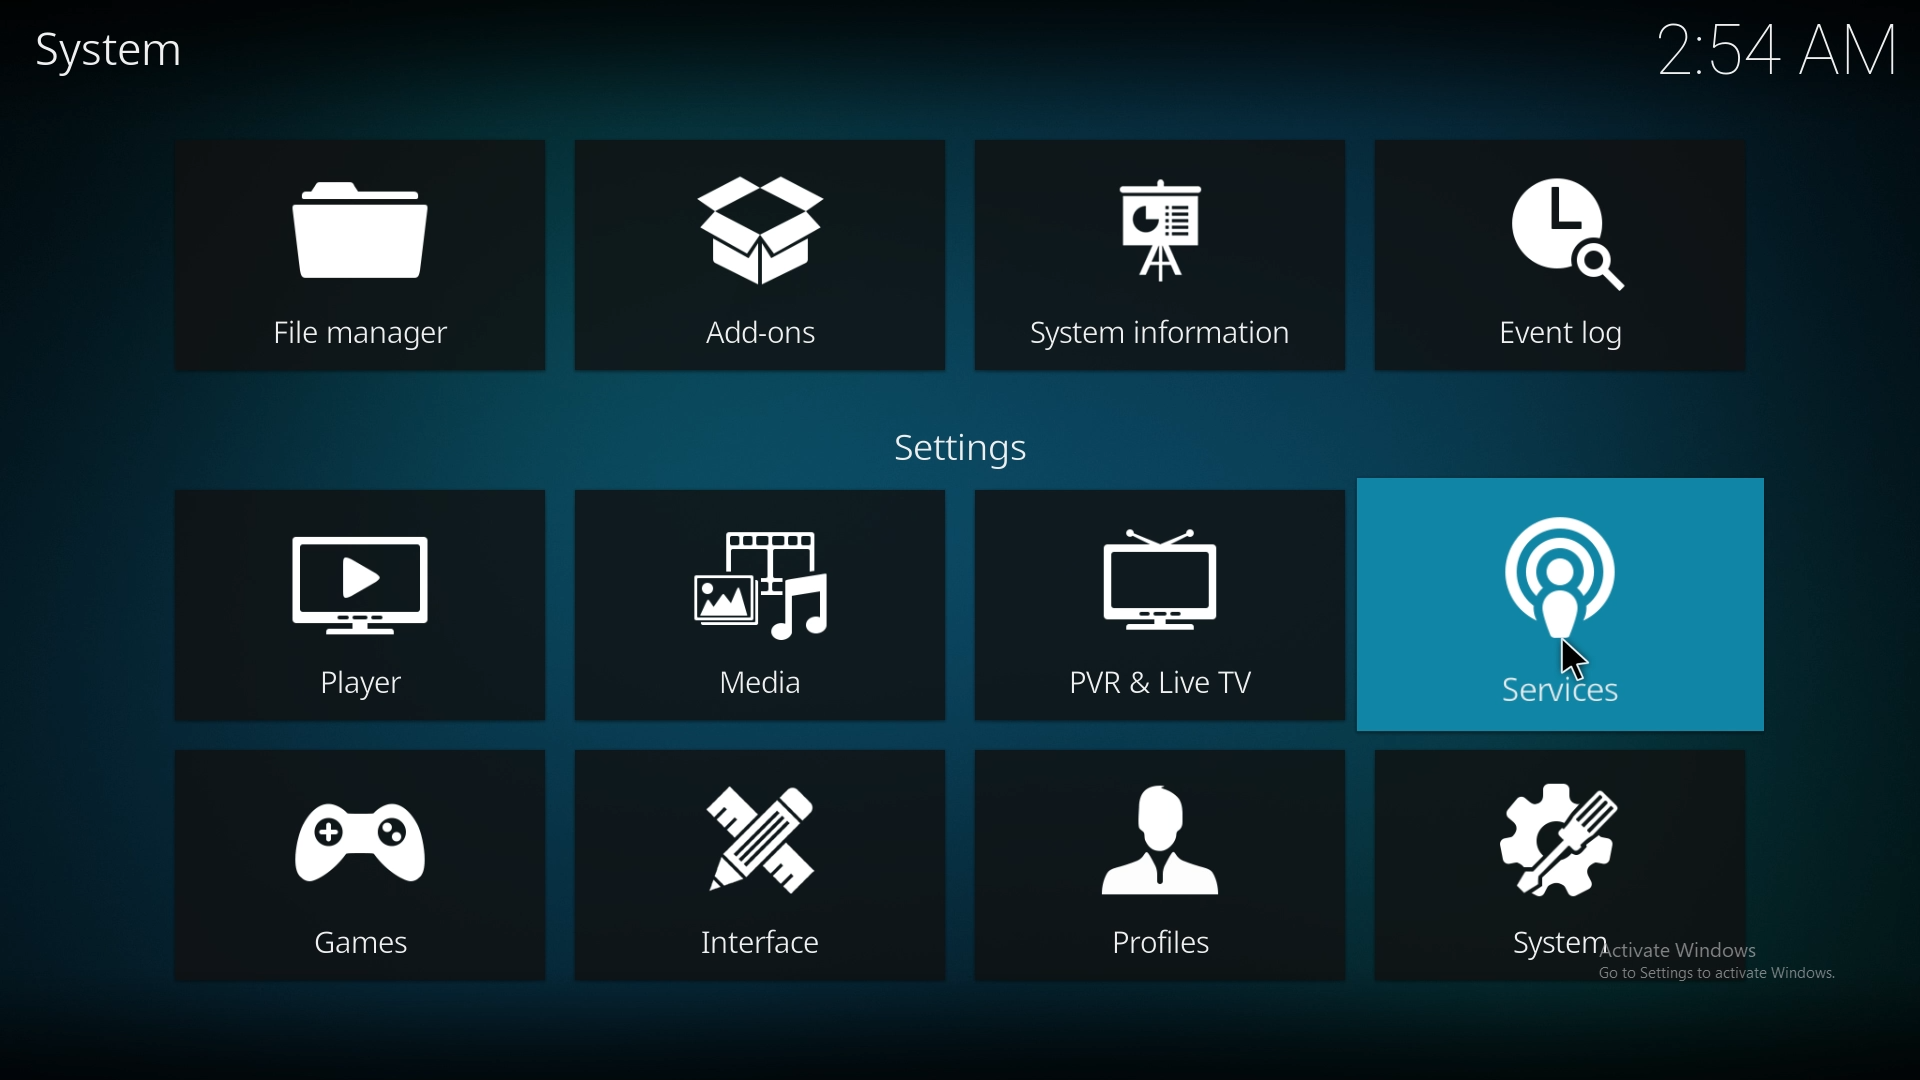 This screenshot has width=1920, height=1080. Describe the element at coordinates (763, 870) in the screenshot. I see `interface` at that location.